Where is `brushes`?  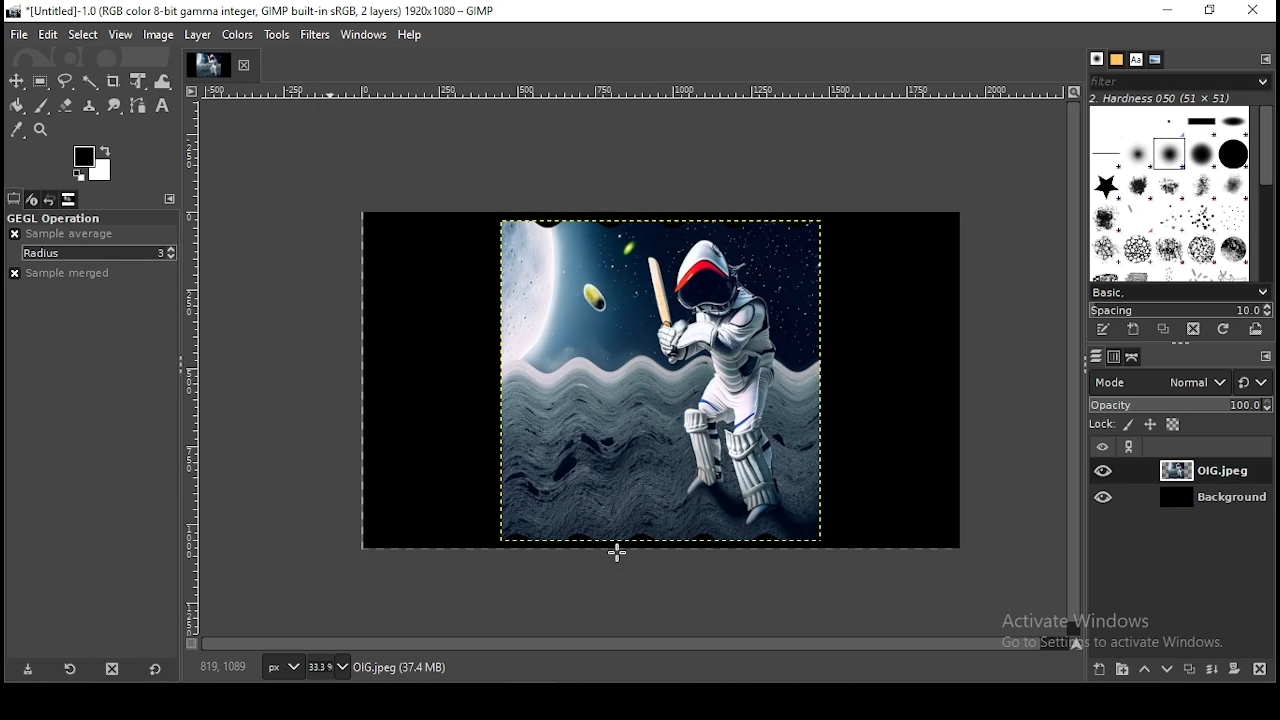 brushes is located at coordinates (1173, 194).